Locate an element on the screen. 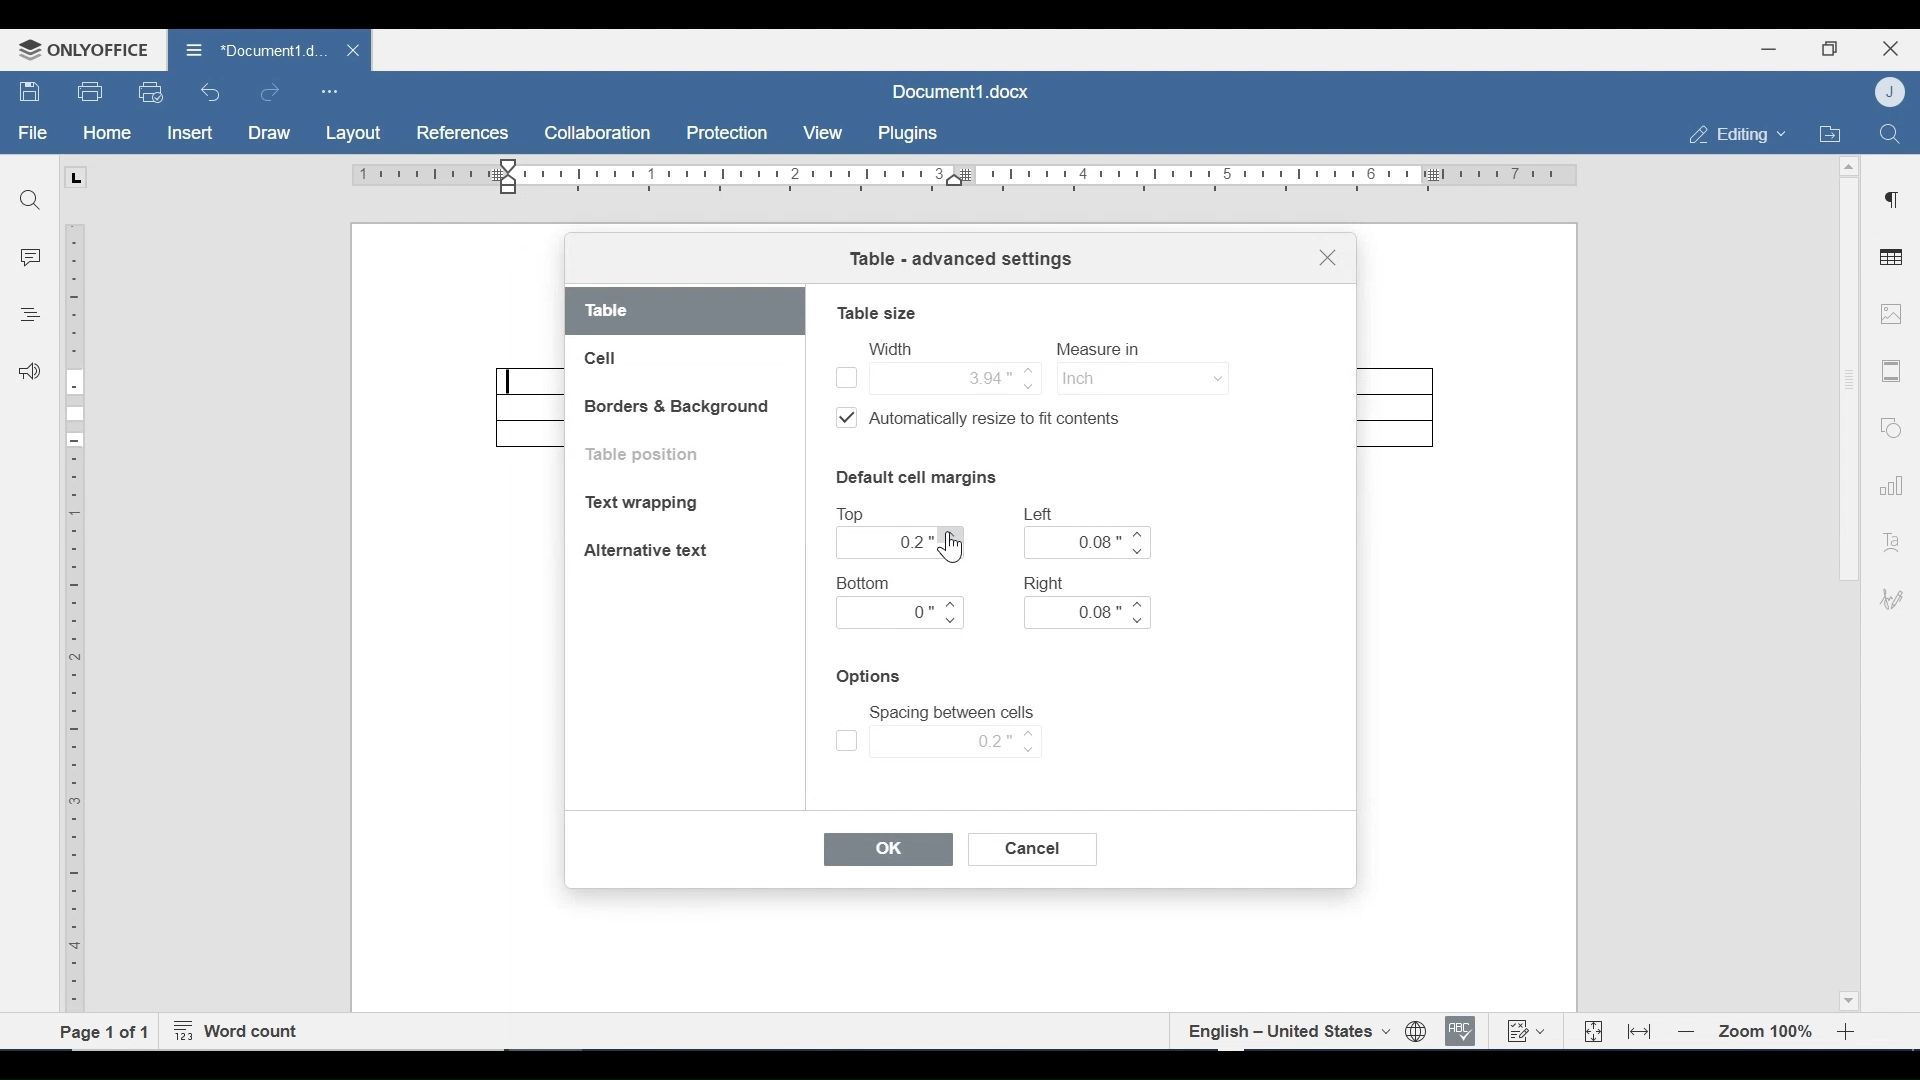 This screenshot has width=1920, height=1080. Home is located at coordinates (107, 133).